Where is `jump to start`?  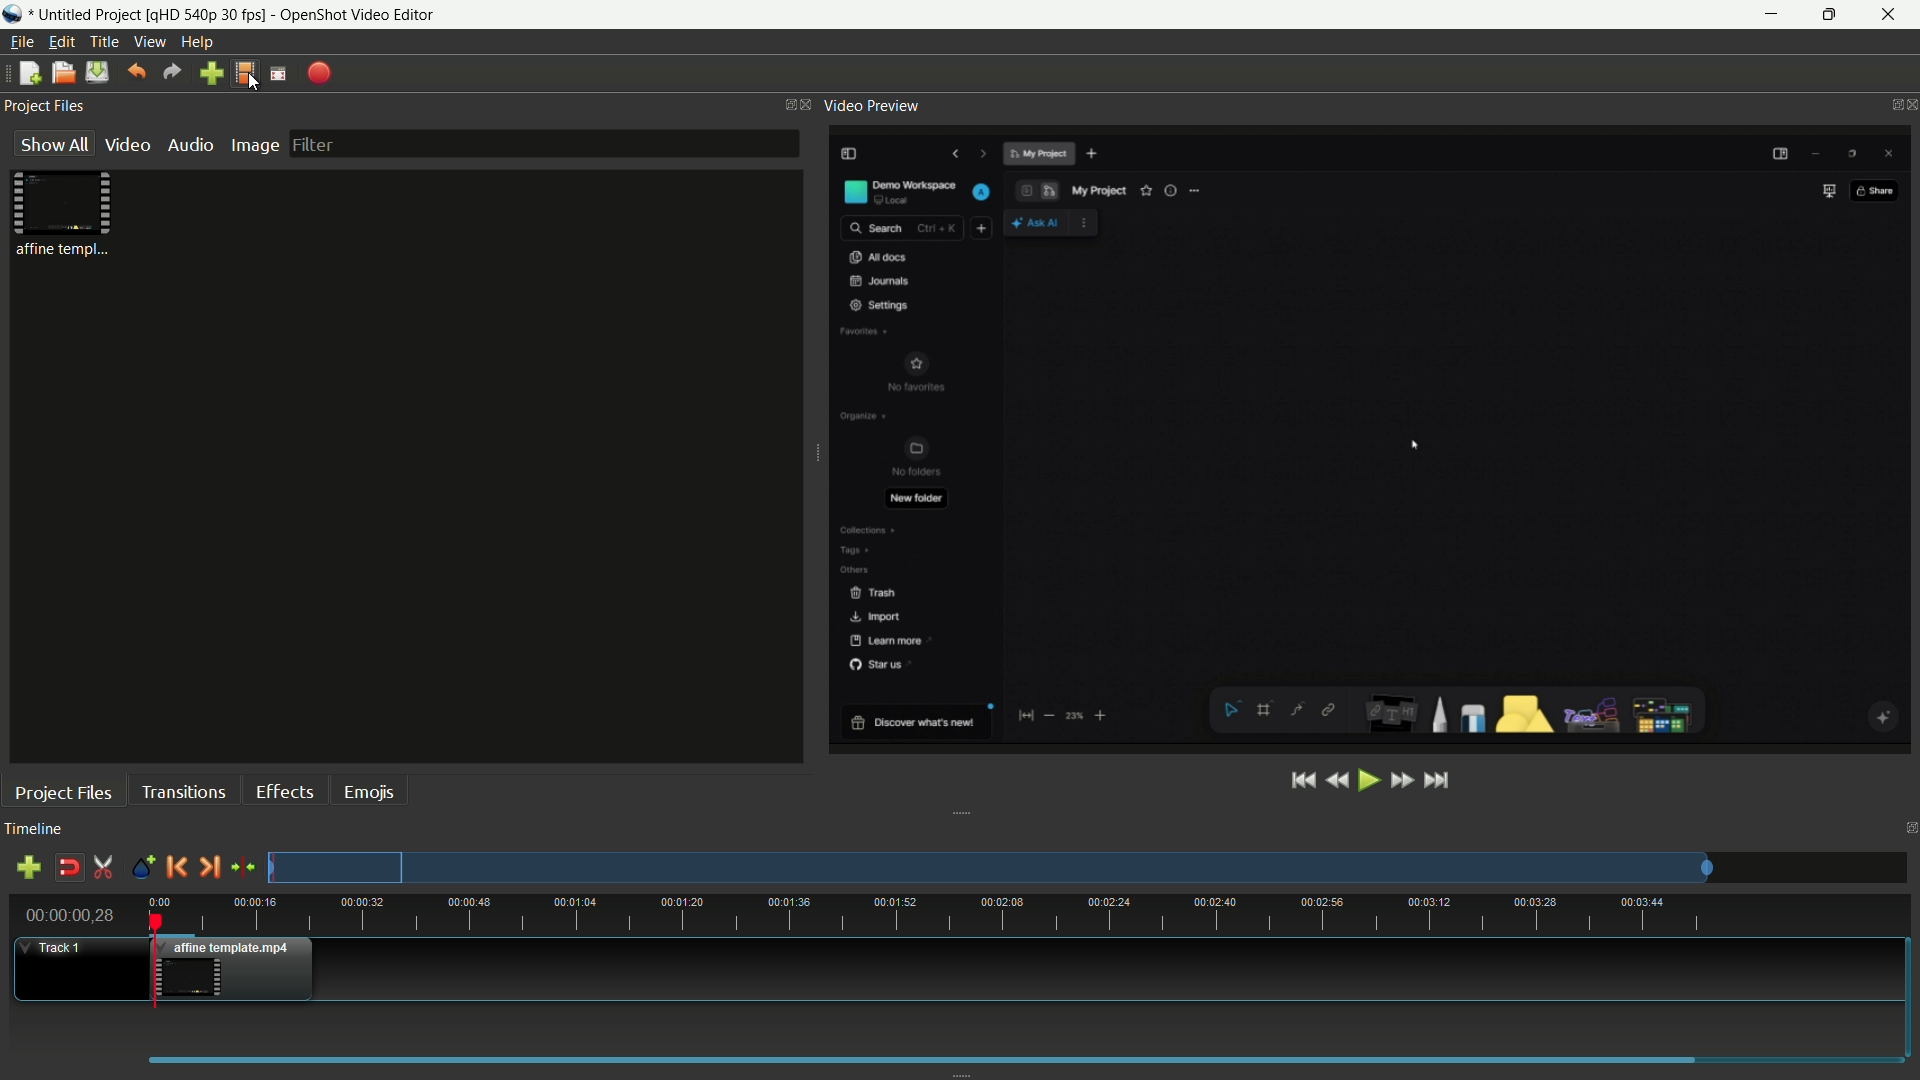
jump to start is located at coordinates (1305, 781).